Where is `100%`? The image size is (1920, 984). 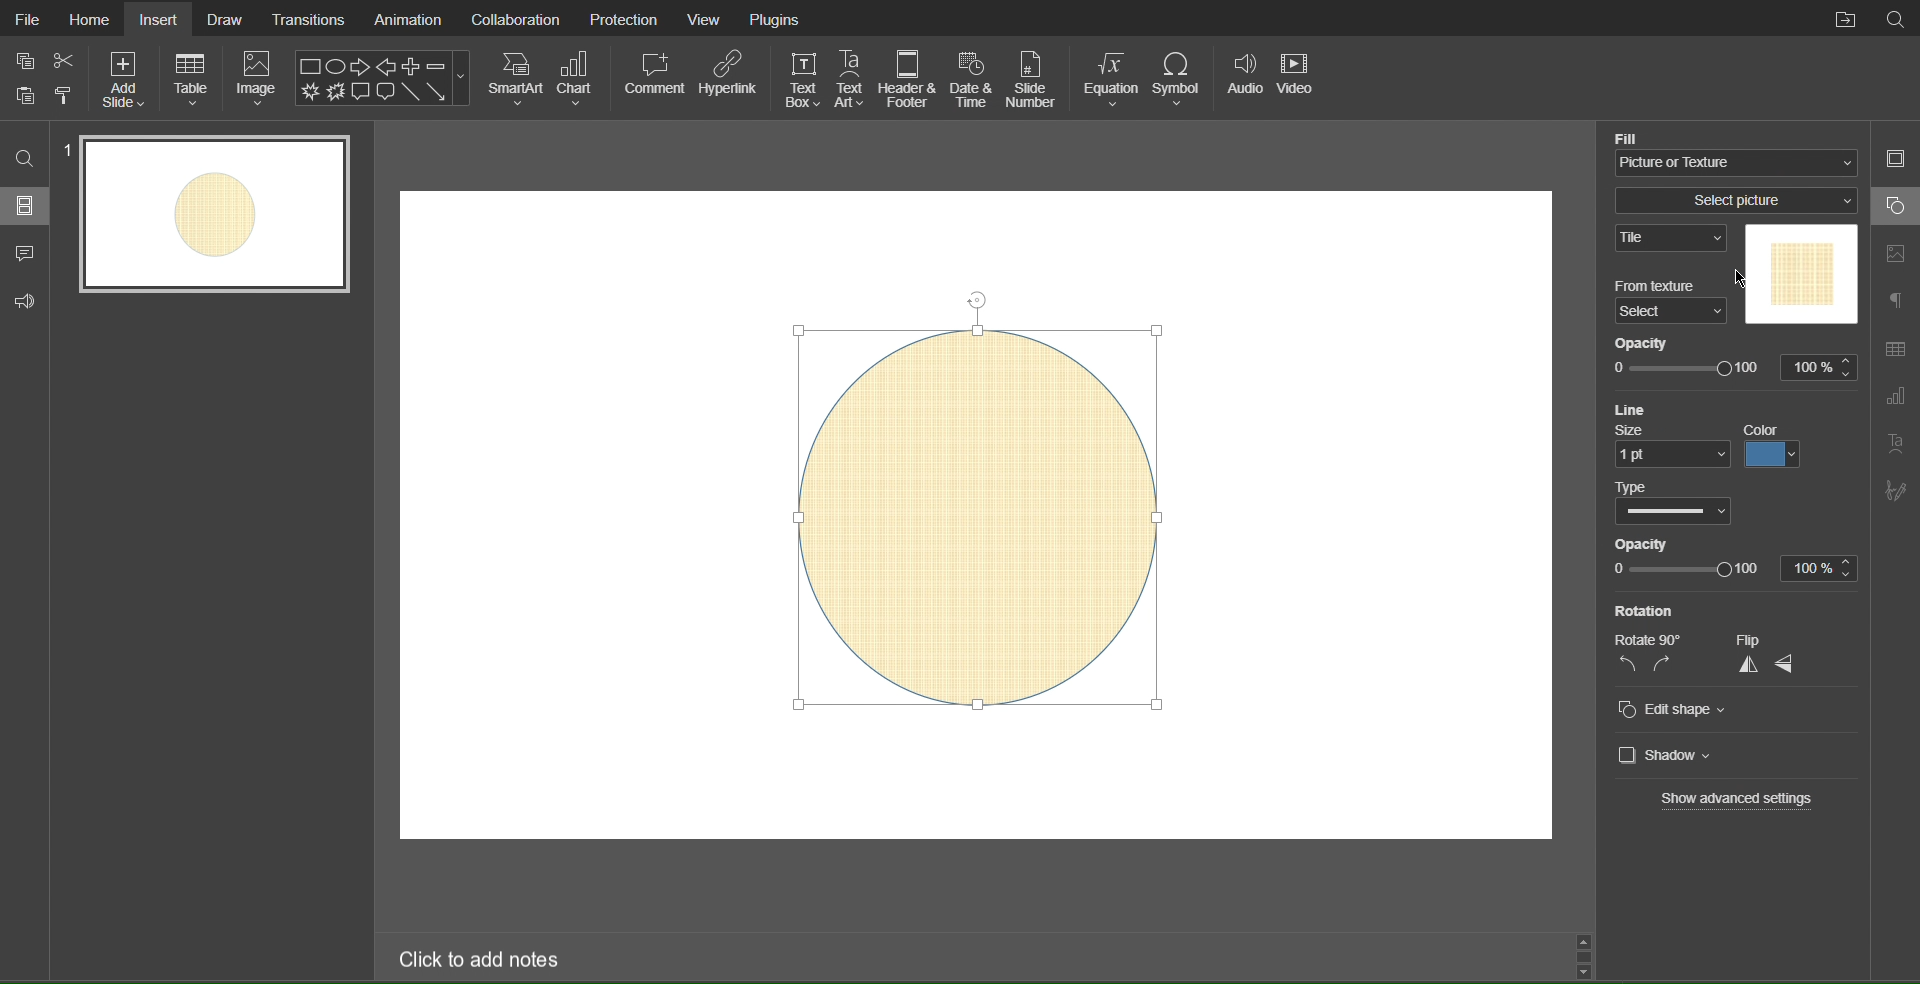 100% is located at coordinates (1826, 568).